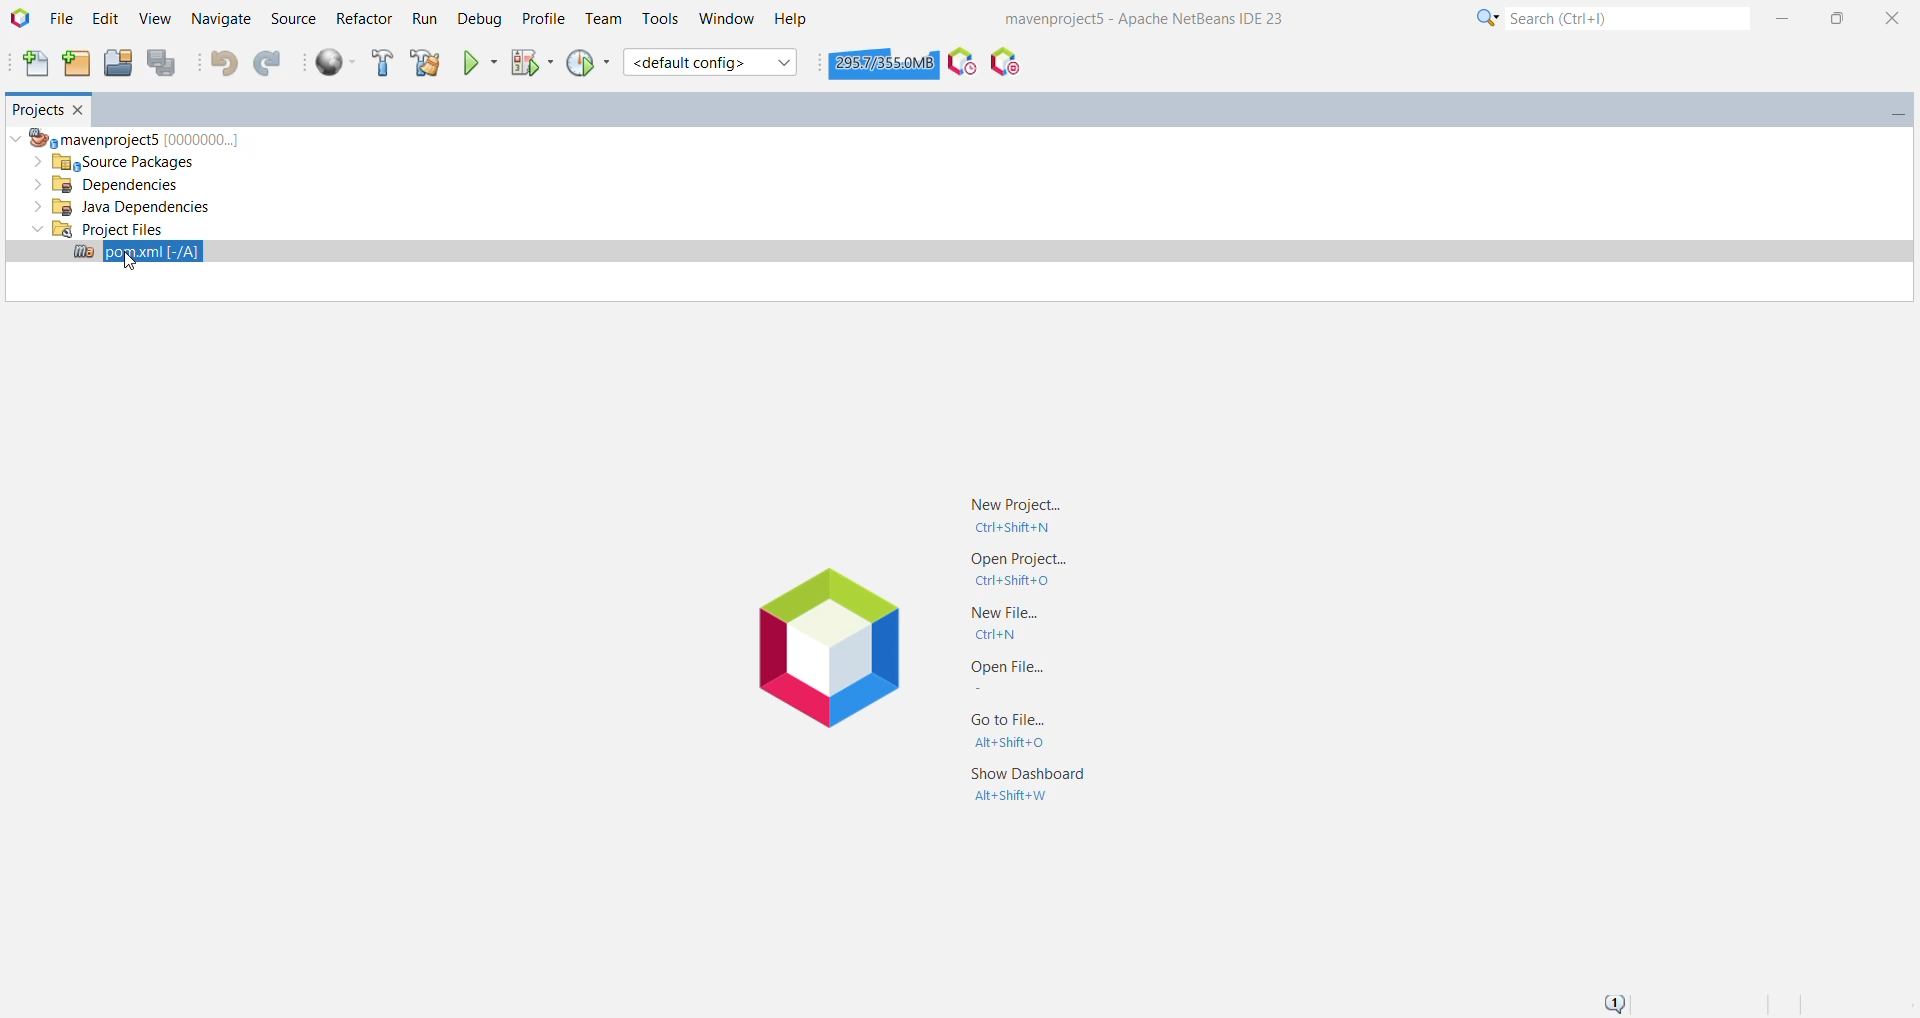 This screenshot has height=1018, width=1920. Describe the element at coordinates (124, 163) in the screenshot. I see `Source Packages` at that location.